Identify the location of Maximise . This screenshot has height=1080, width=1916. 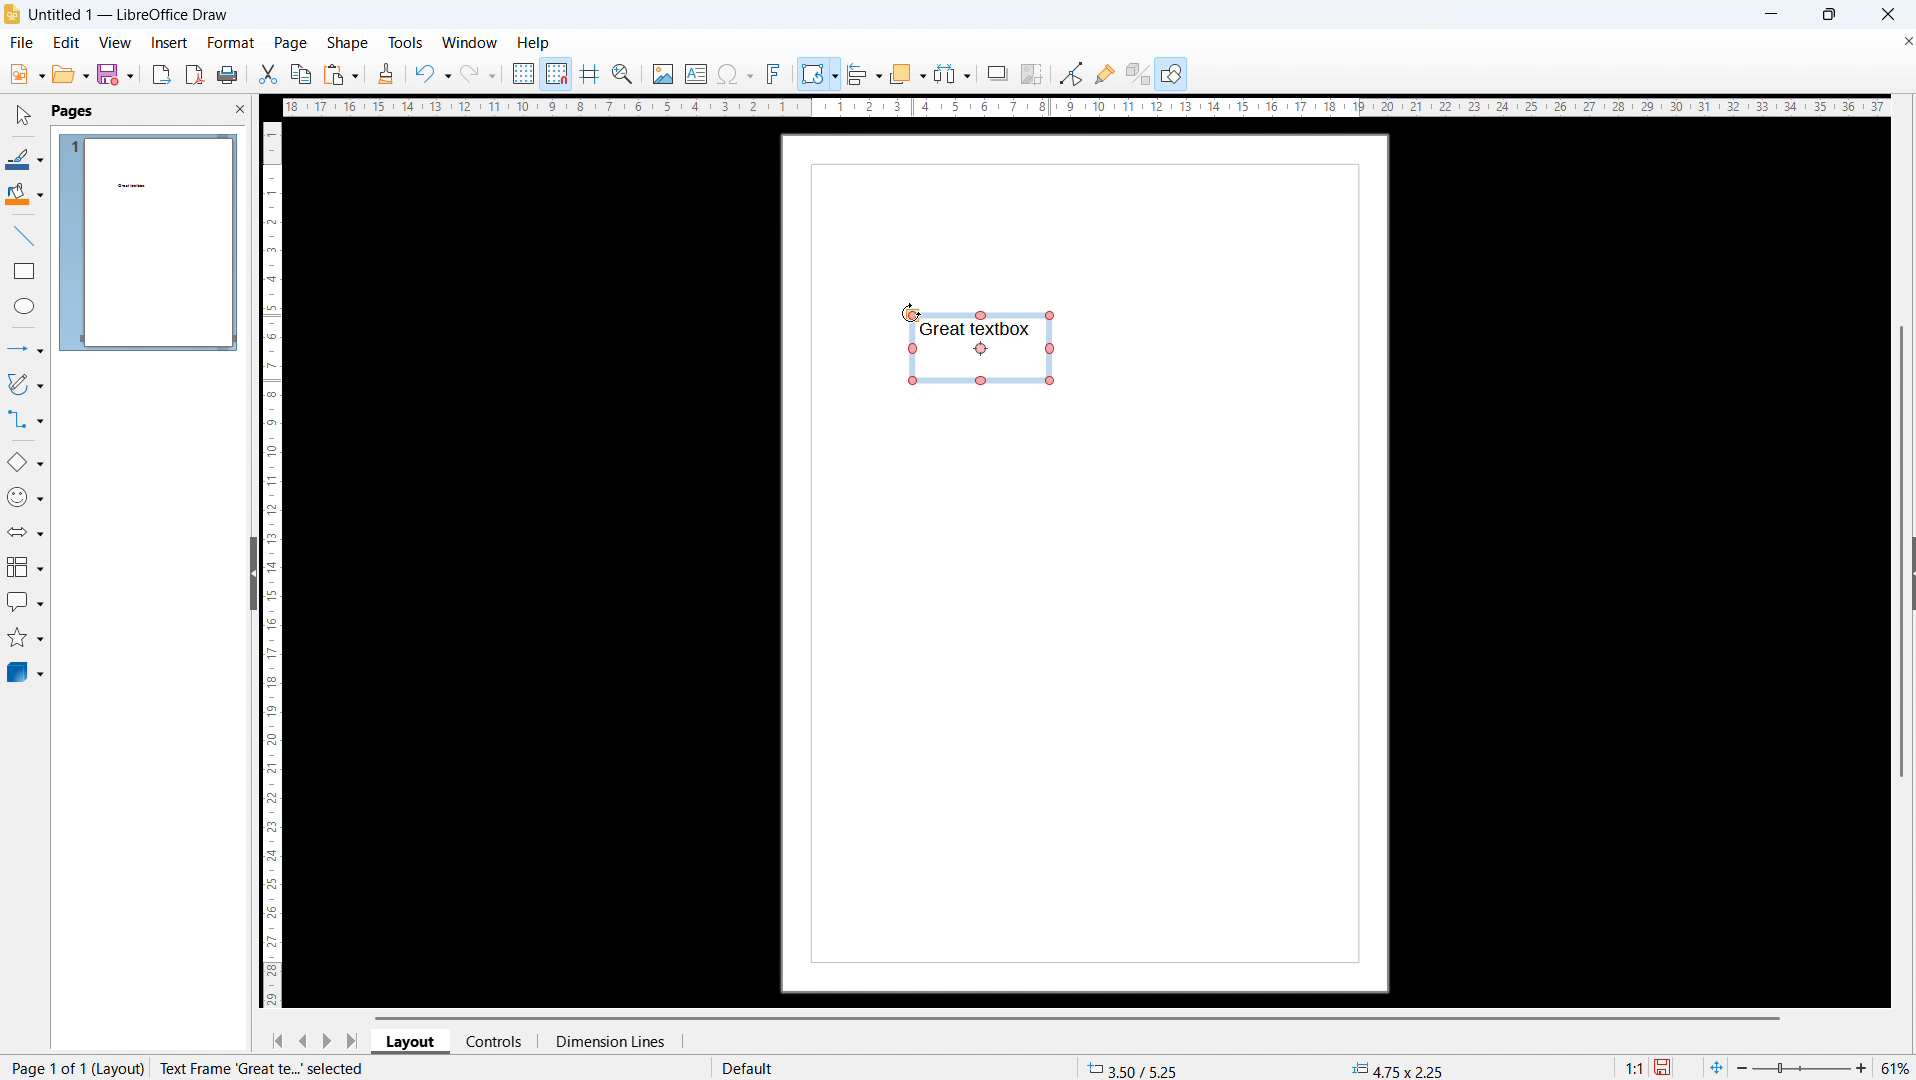
(1827, 15).